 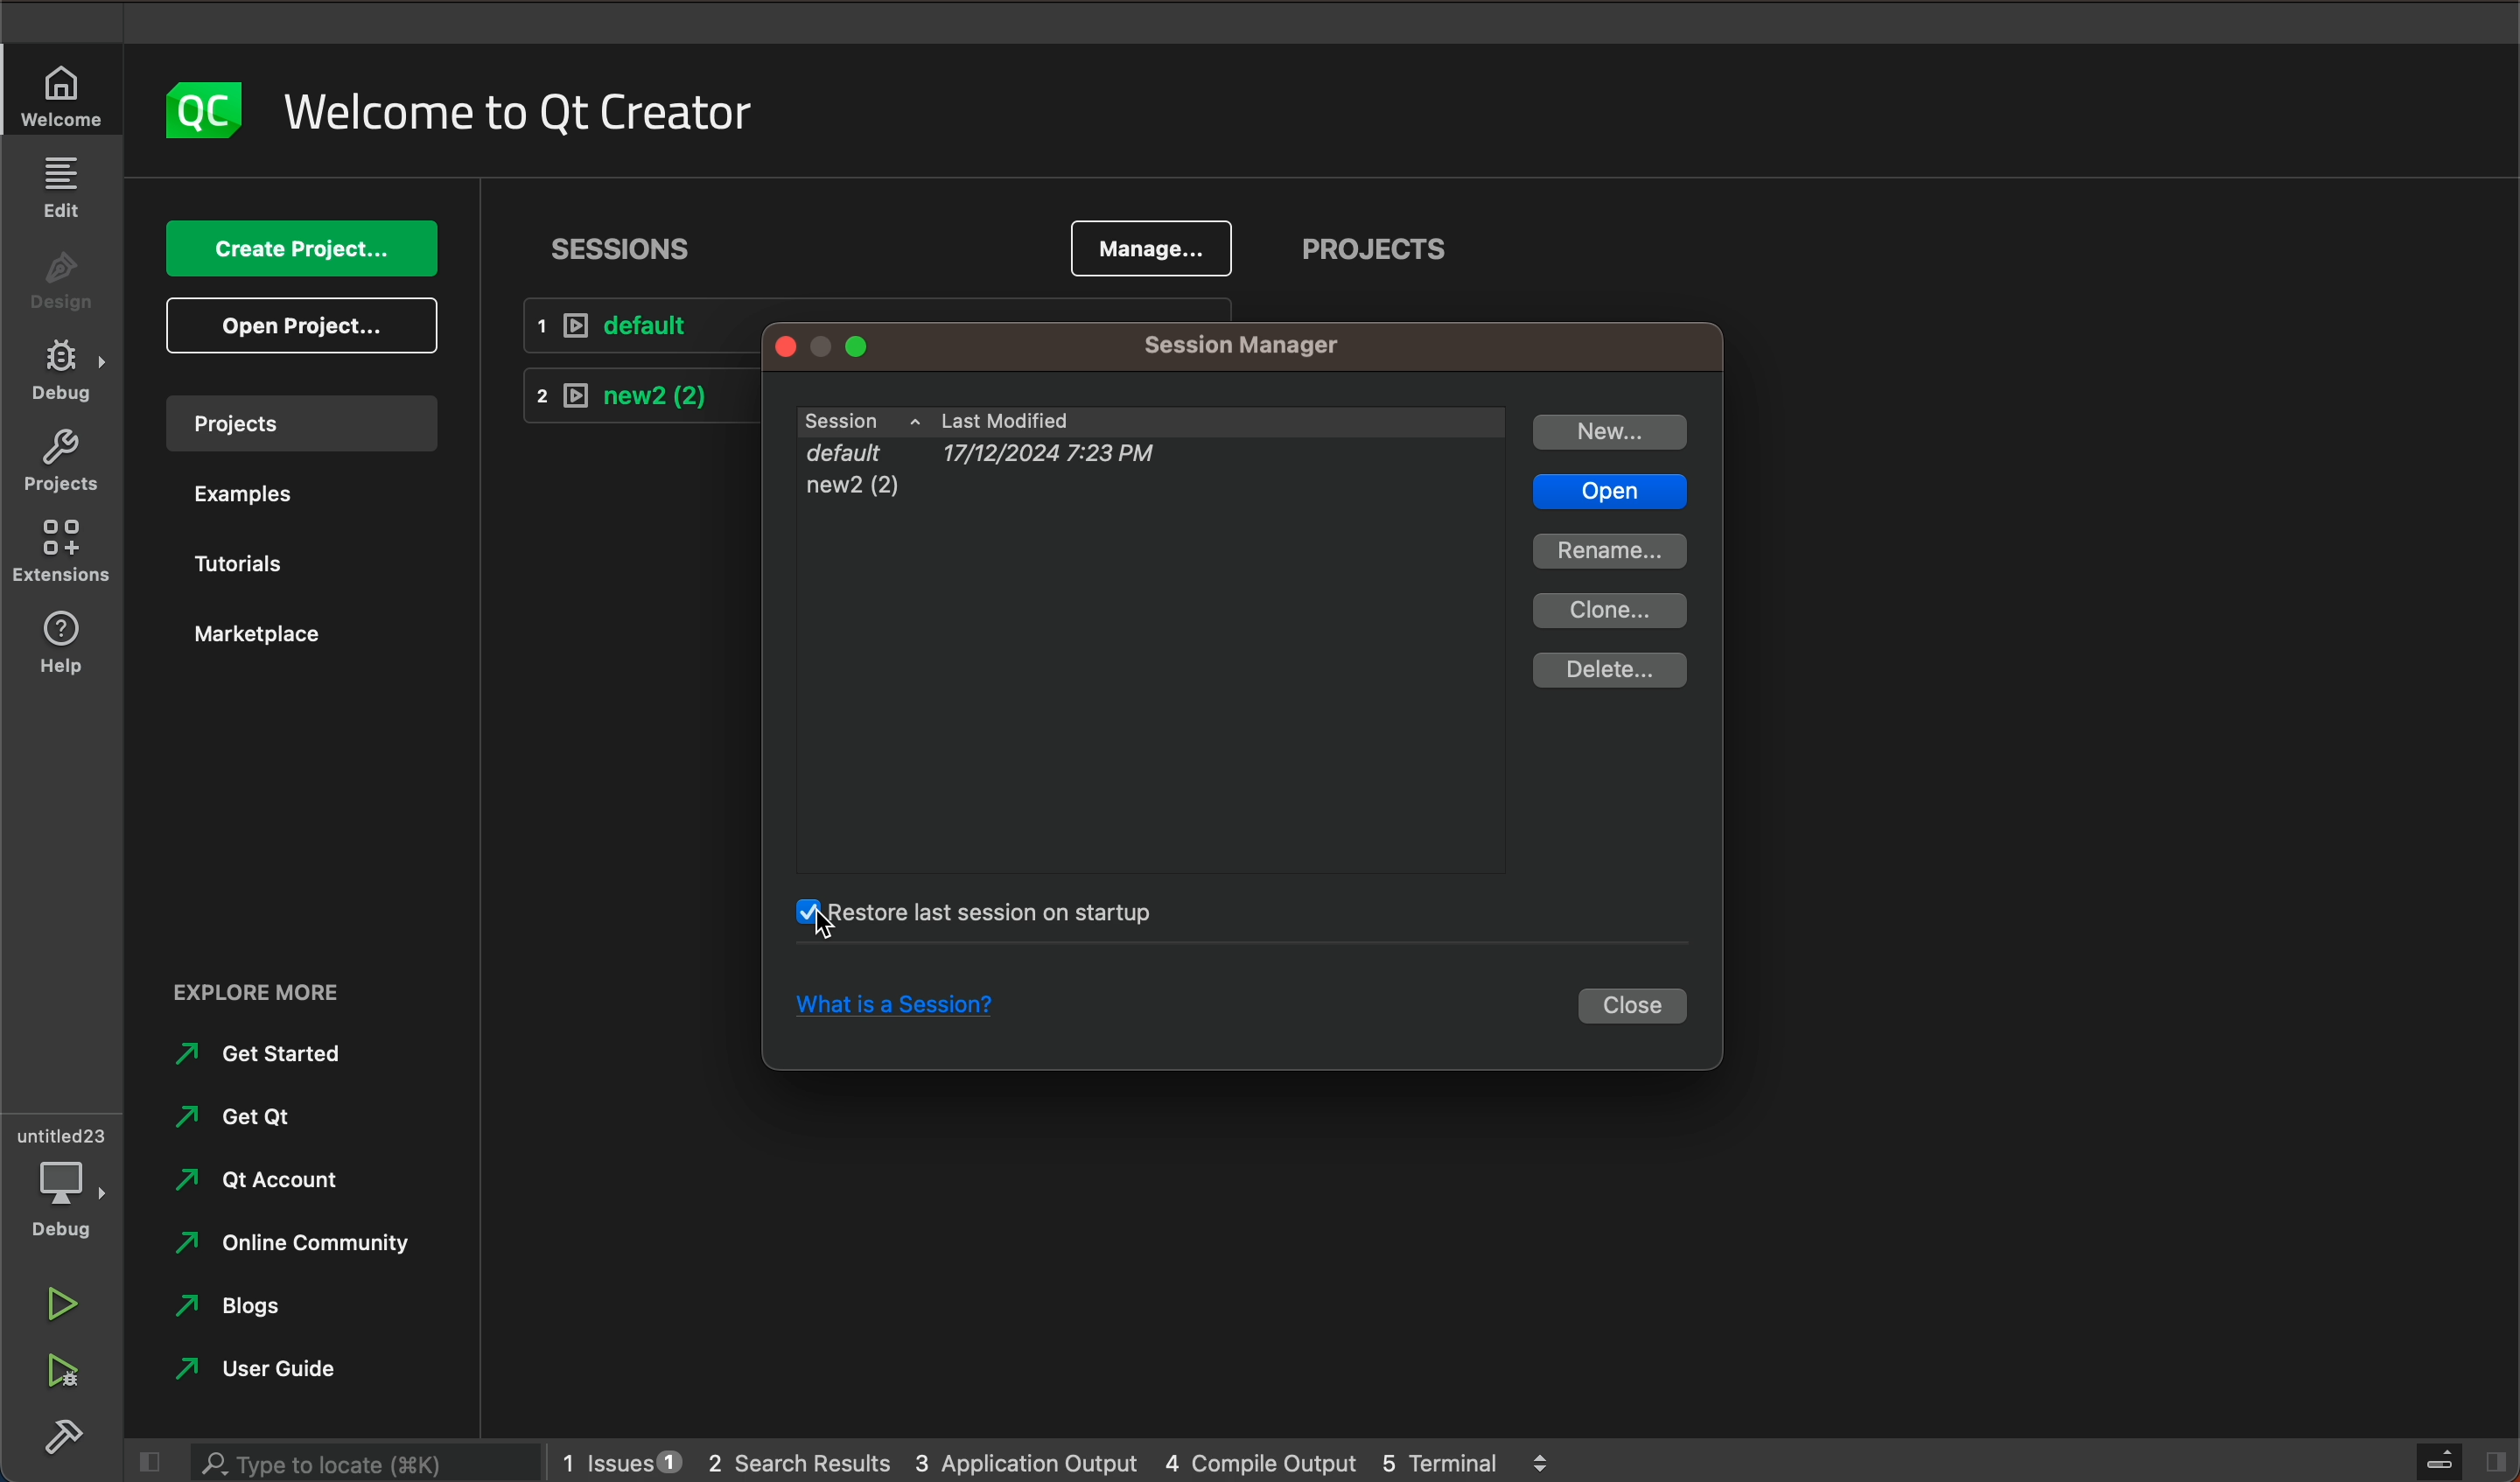 I want to click on rename , so click(x=1607, y=552).